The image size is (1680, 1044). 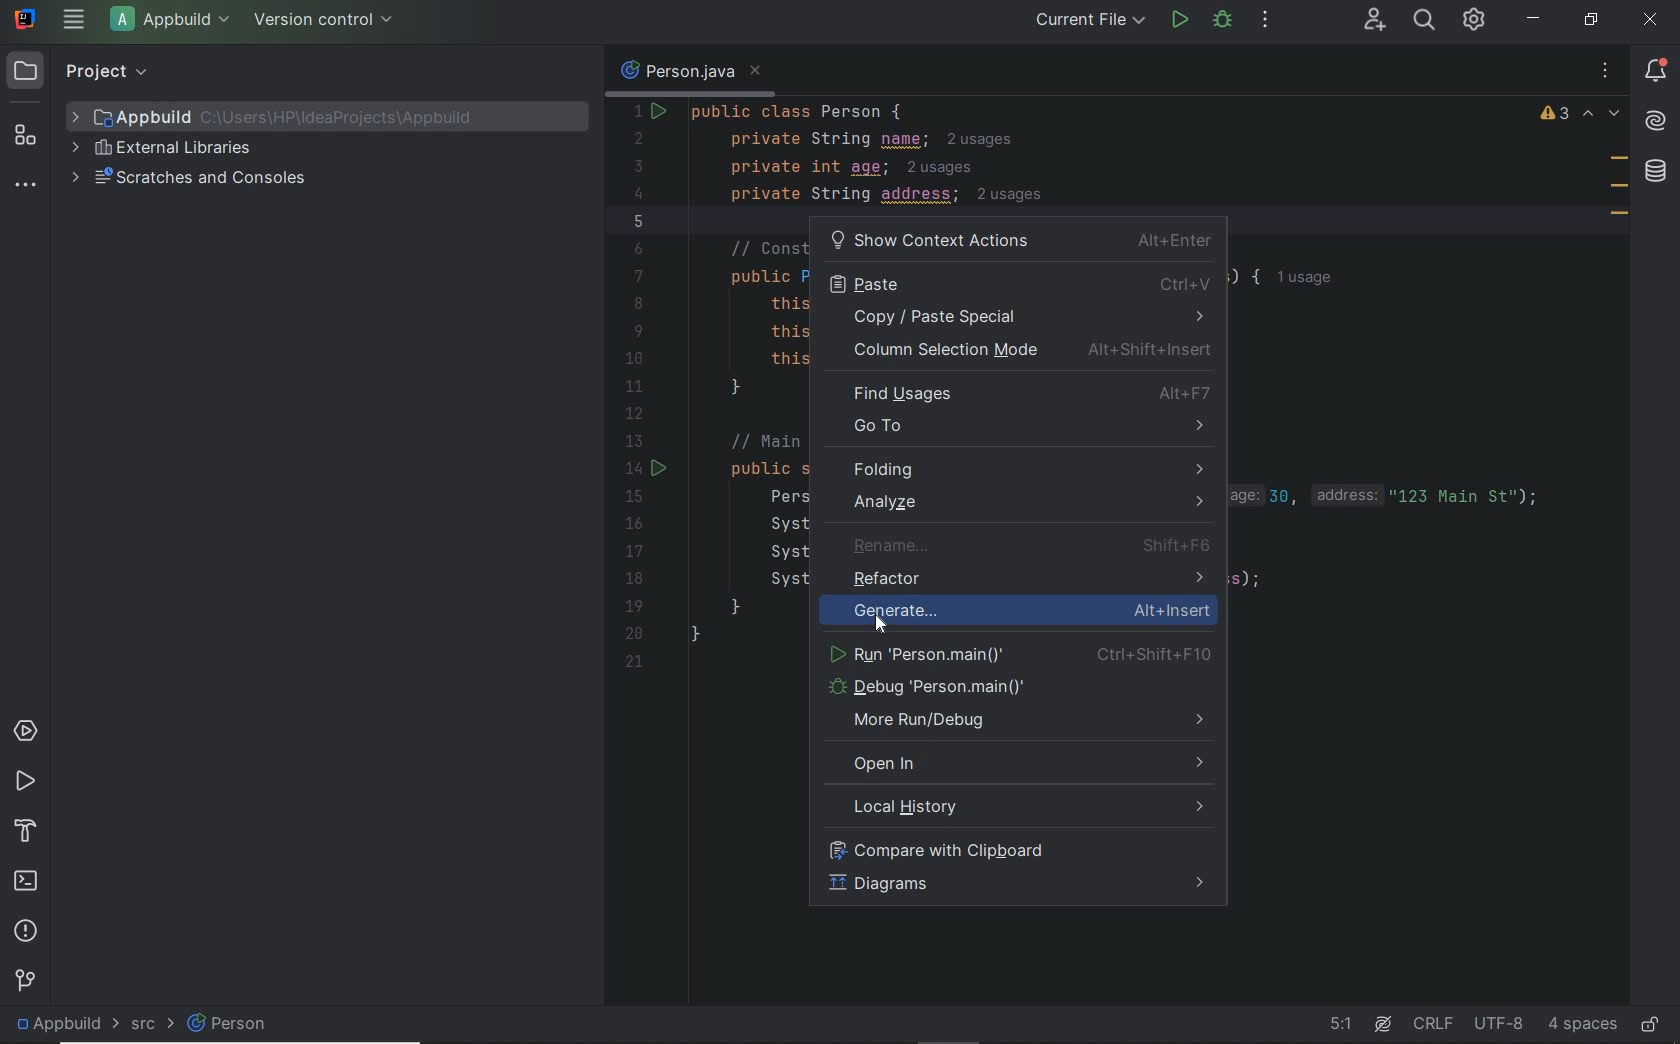 I want to click on rename, so click(x=1024, y=547).